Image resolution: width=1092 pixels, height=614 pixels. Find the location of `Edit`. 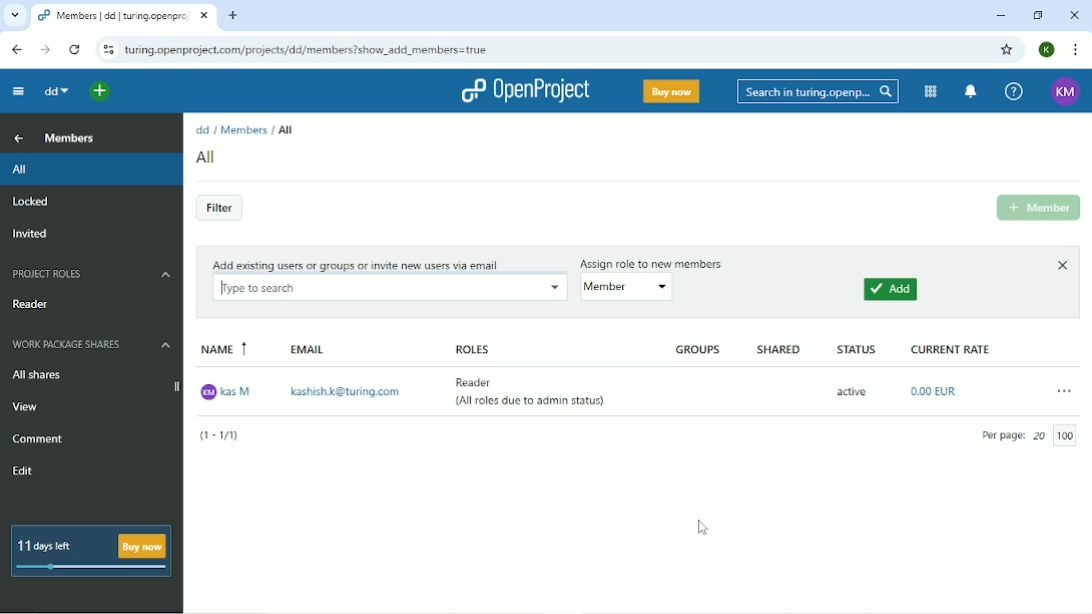

Edit is located at coordinates (25, 472).